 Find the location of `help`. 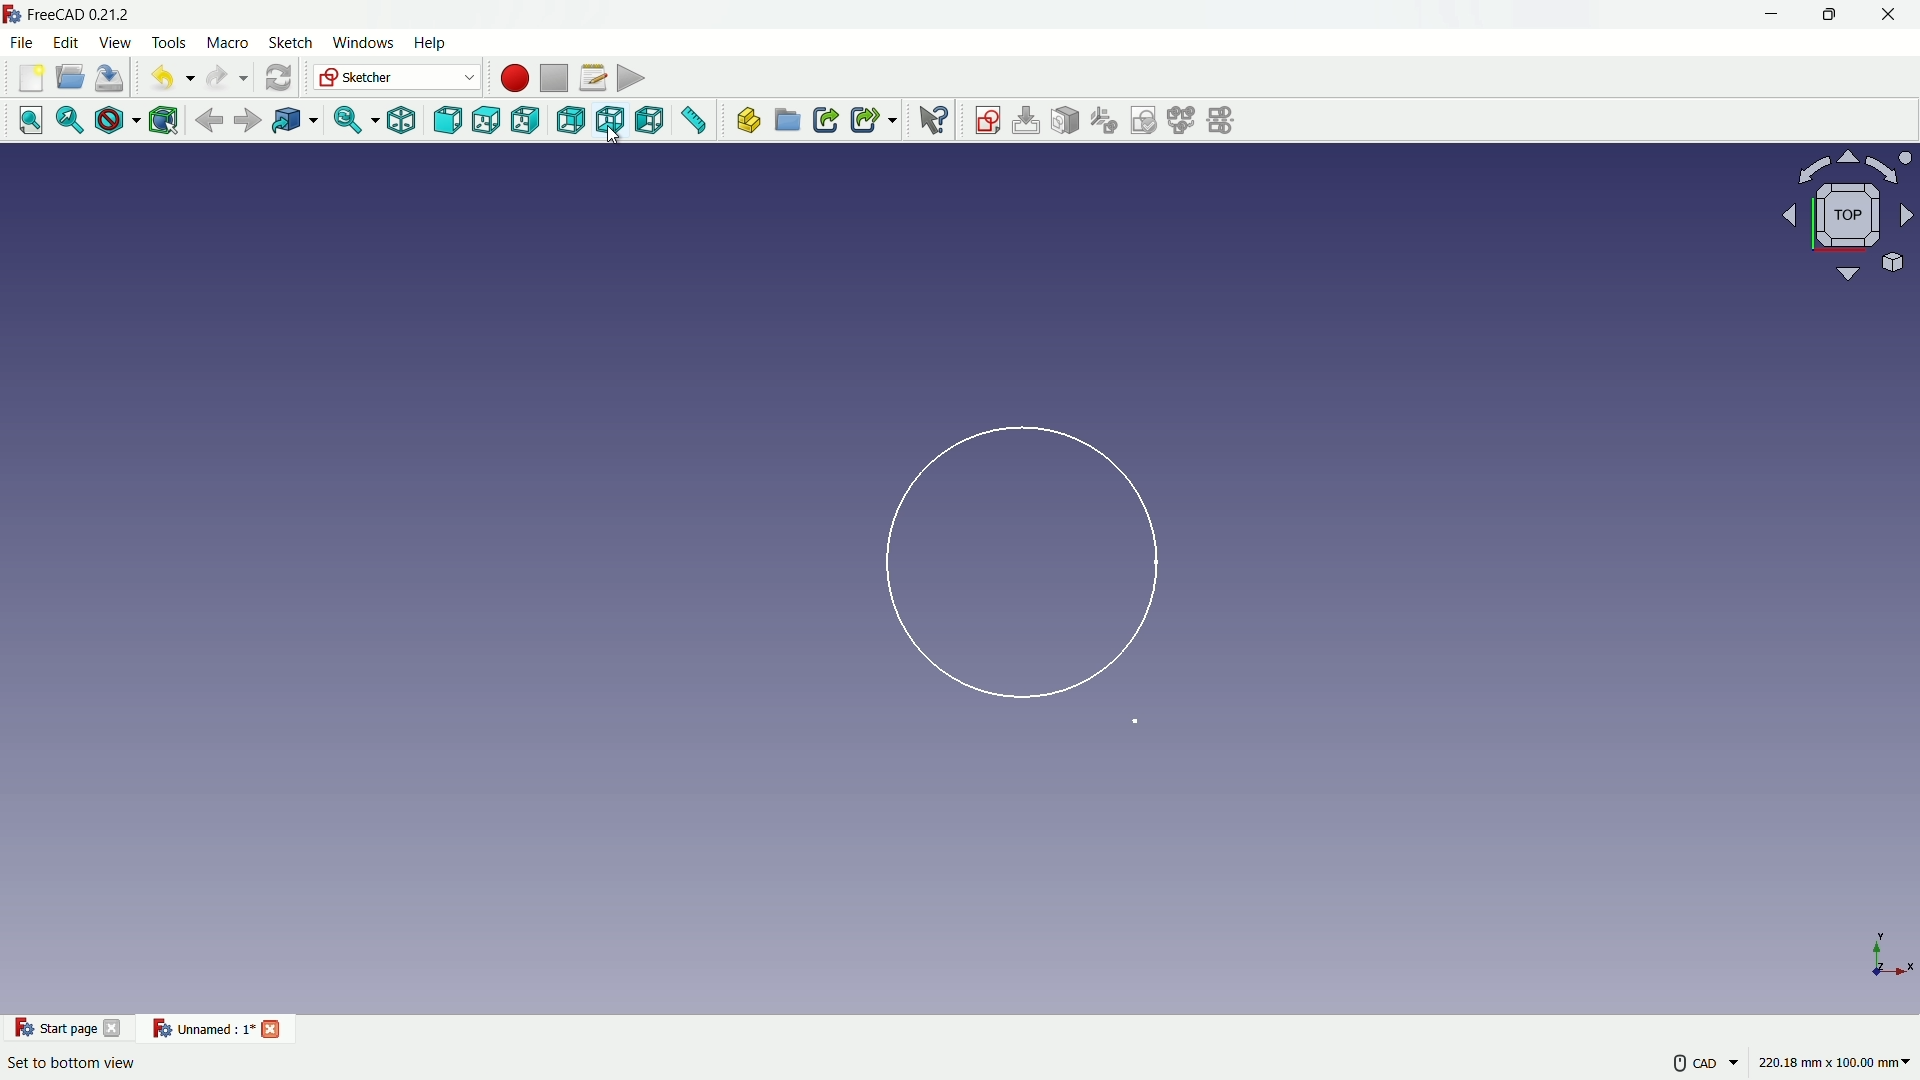

help is located at coordinates (934, 121).